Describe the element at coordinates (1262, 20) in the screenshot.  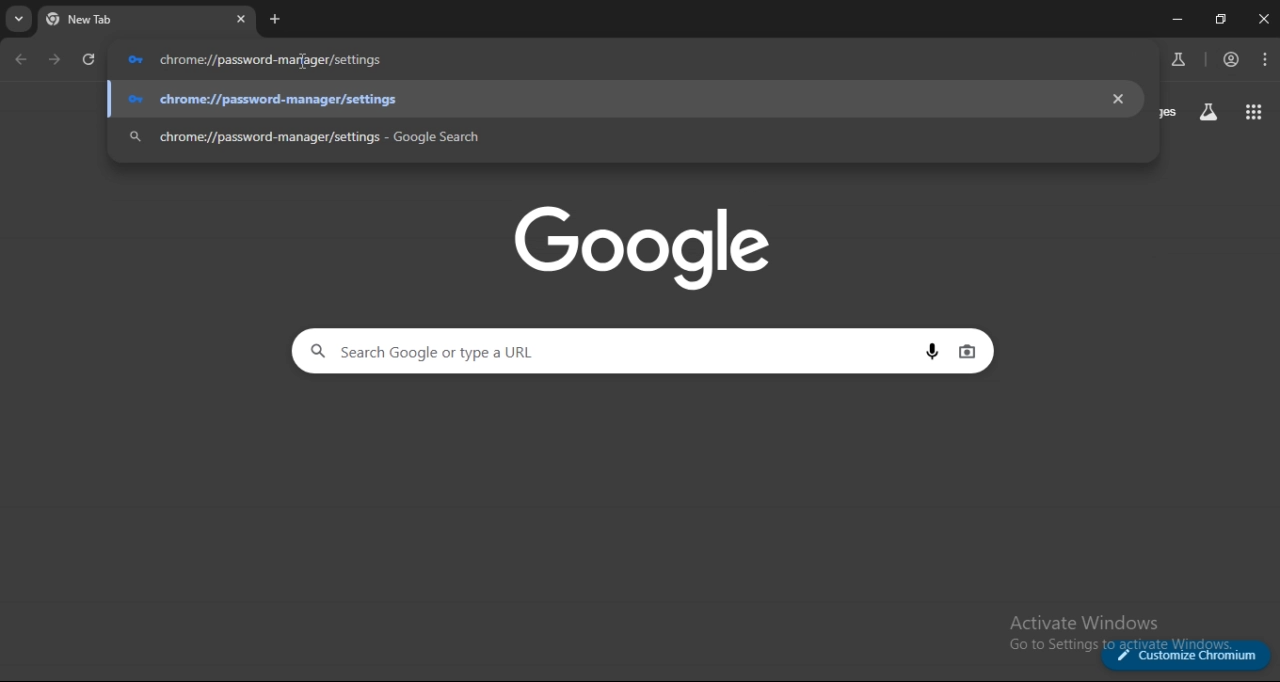
I see `close` at that location.